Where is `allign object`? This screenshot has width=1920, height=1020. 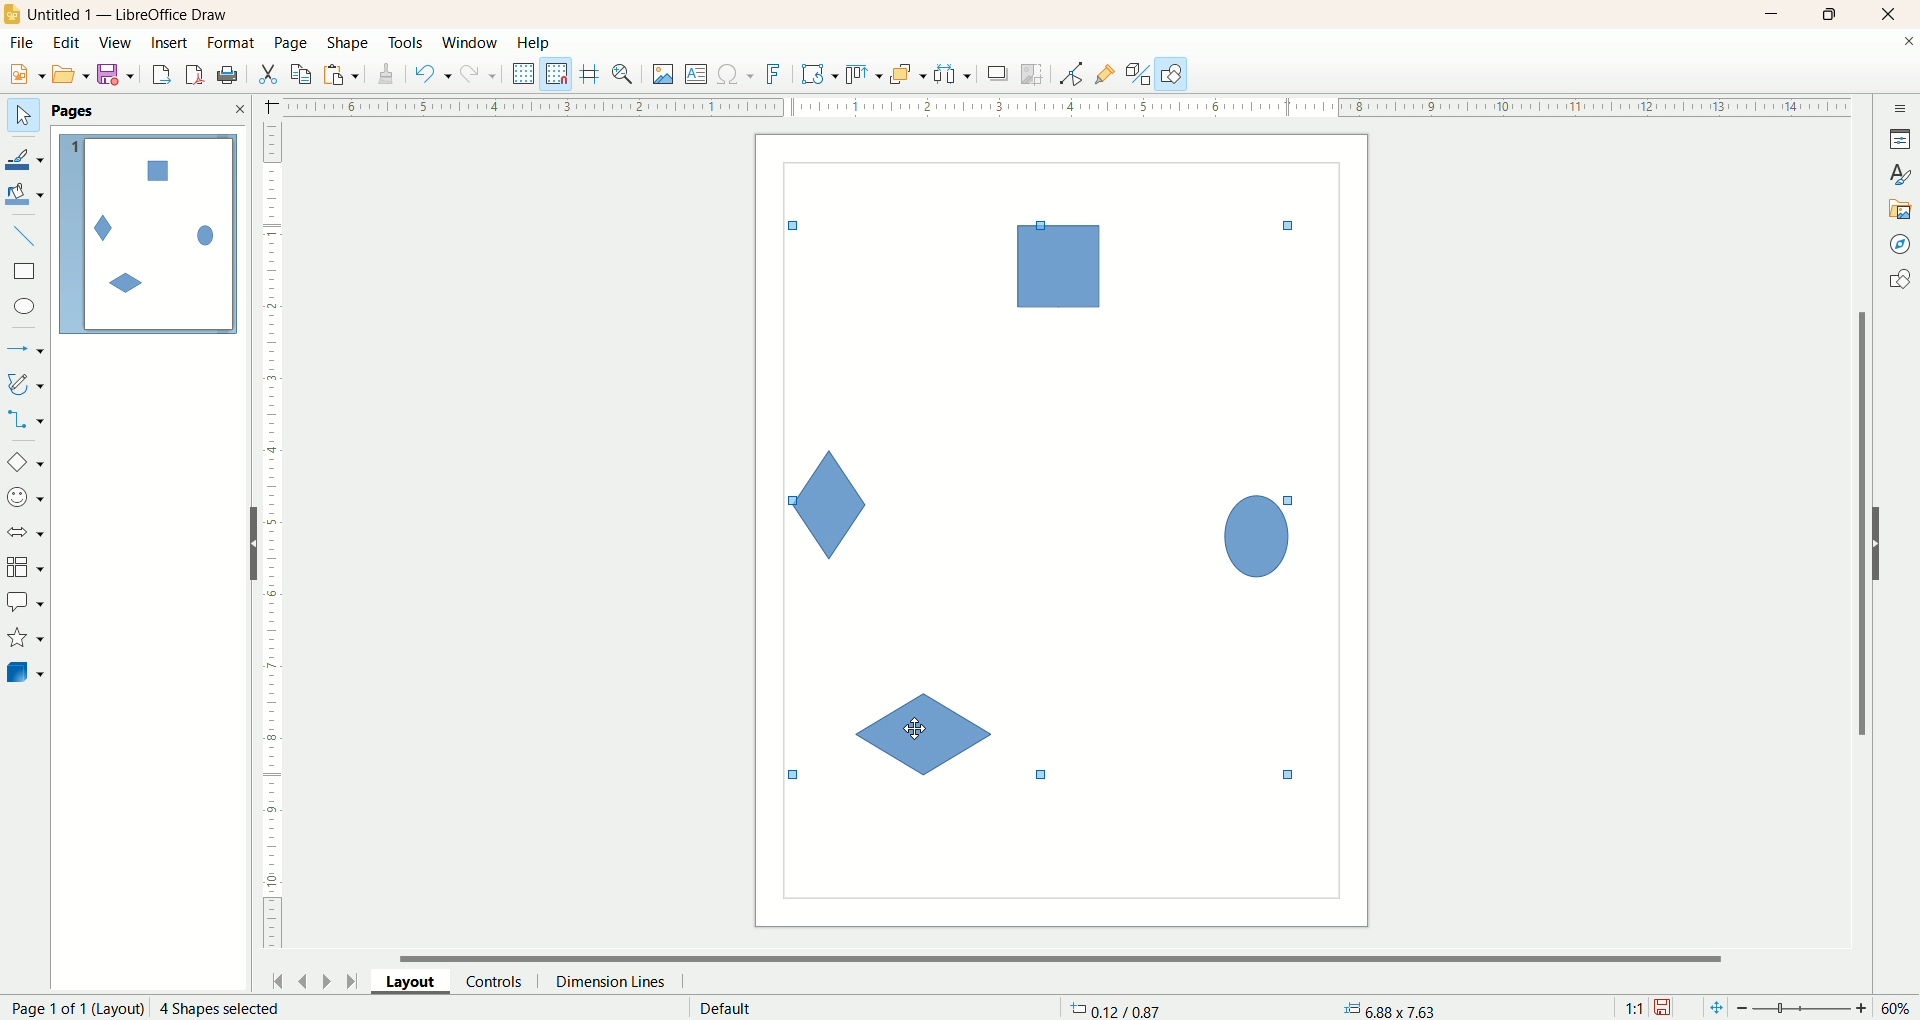 allign object is located at coordinates (865, 75).